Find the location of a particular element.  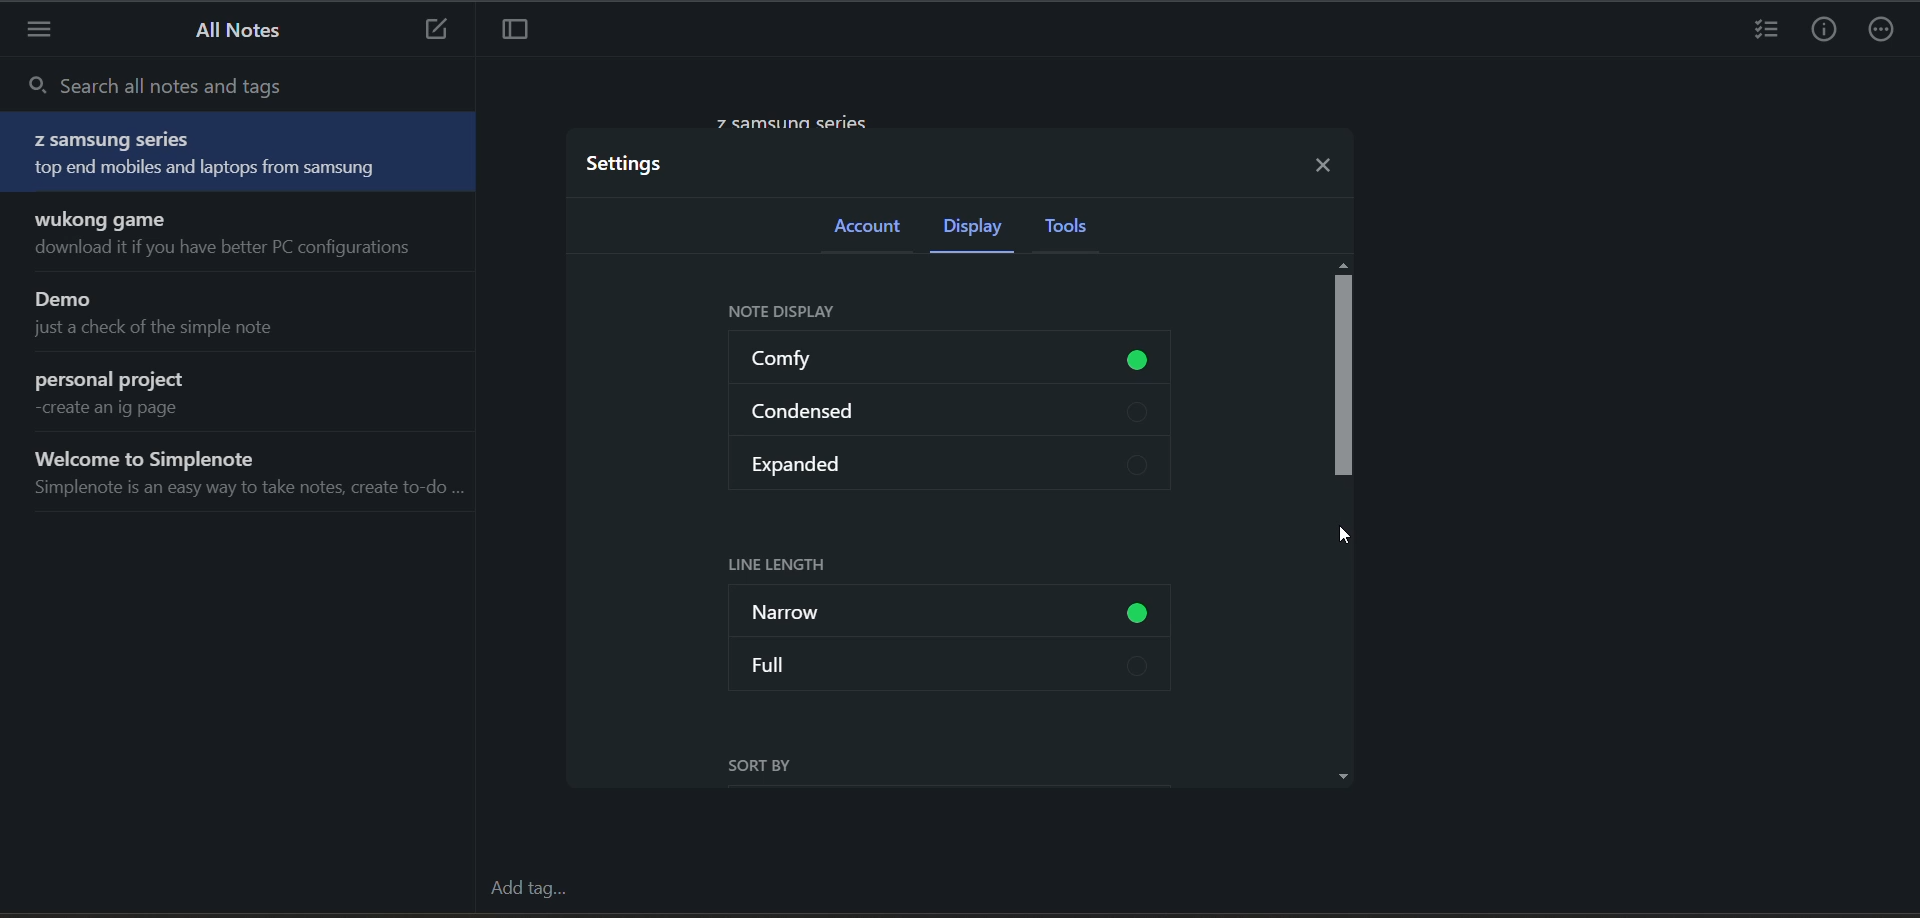

account is located at coordinates (876, 231).